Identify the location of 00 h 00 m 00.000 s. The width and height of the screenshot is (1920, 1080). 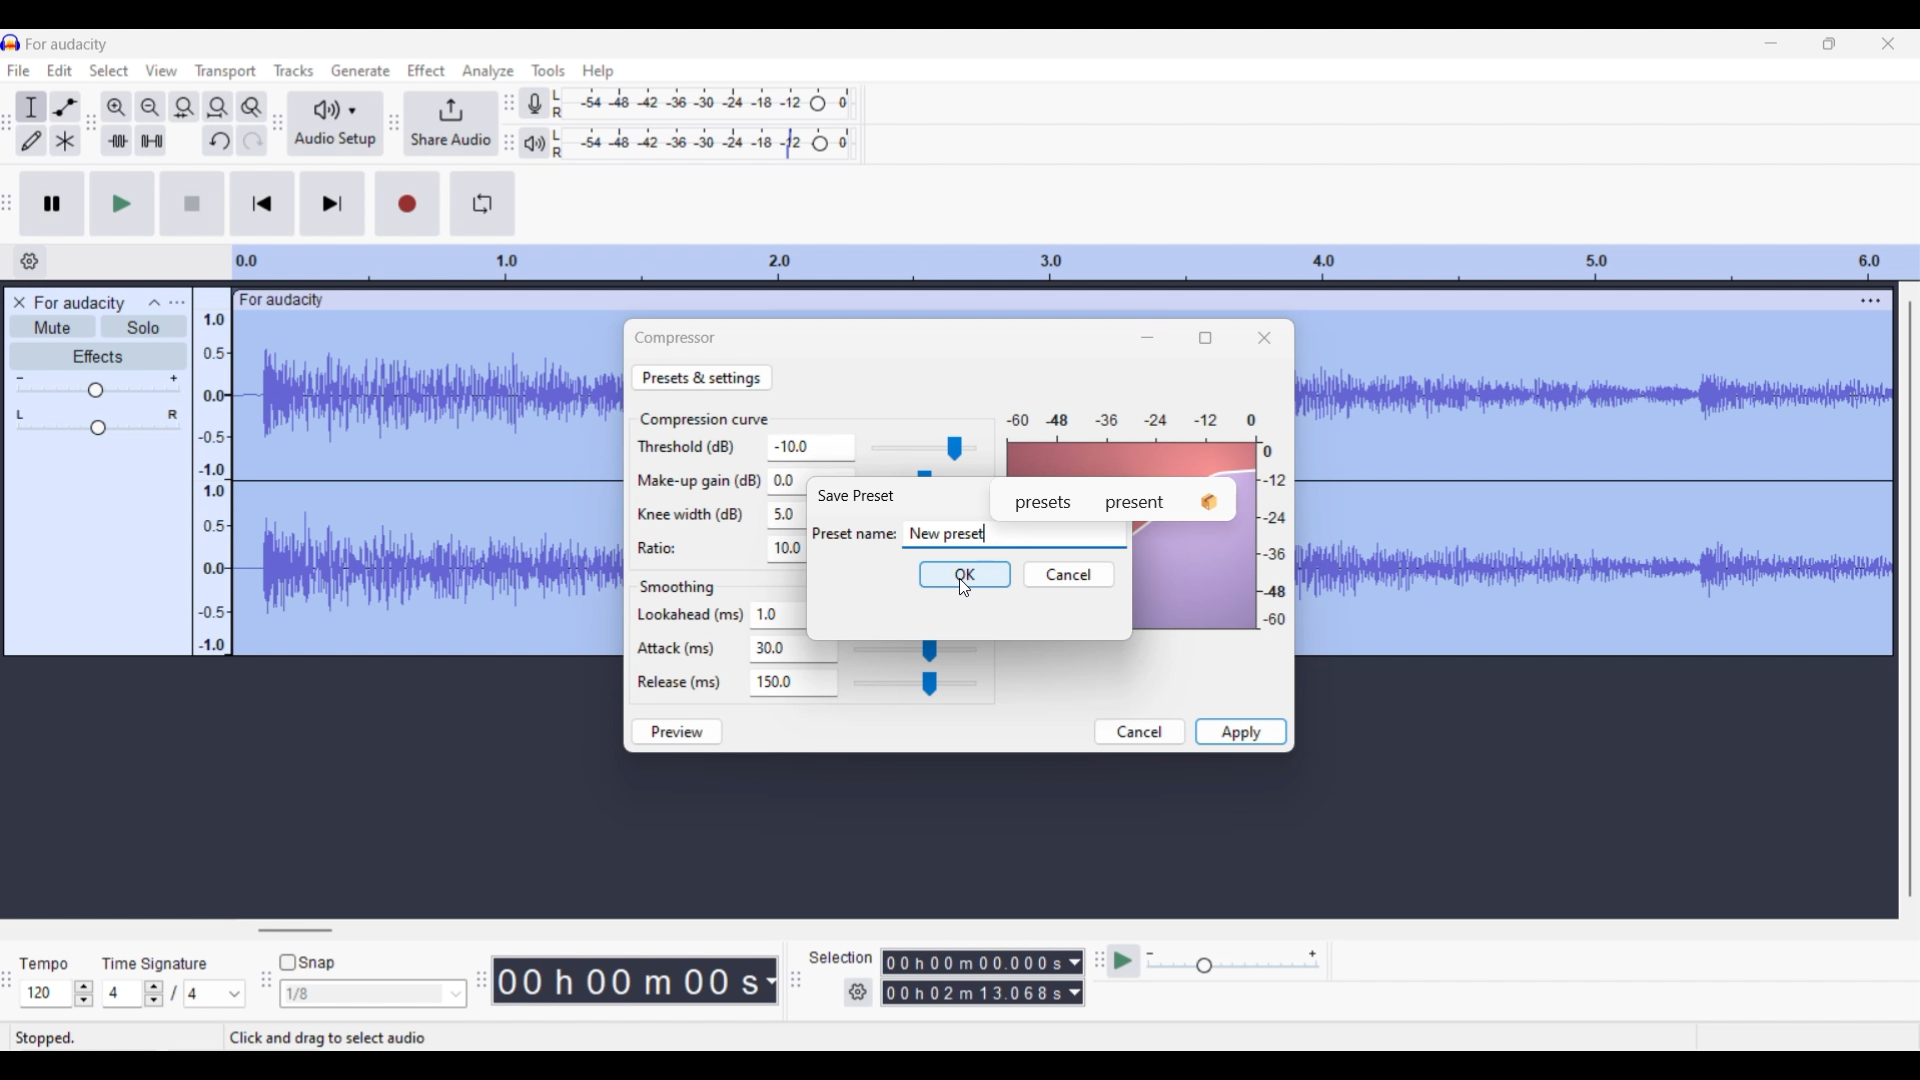
(973, 978).